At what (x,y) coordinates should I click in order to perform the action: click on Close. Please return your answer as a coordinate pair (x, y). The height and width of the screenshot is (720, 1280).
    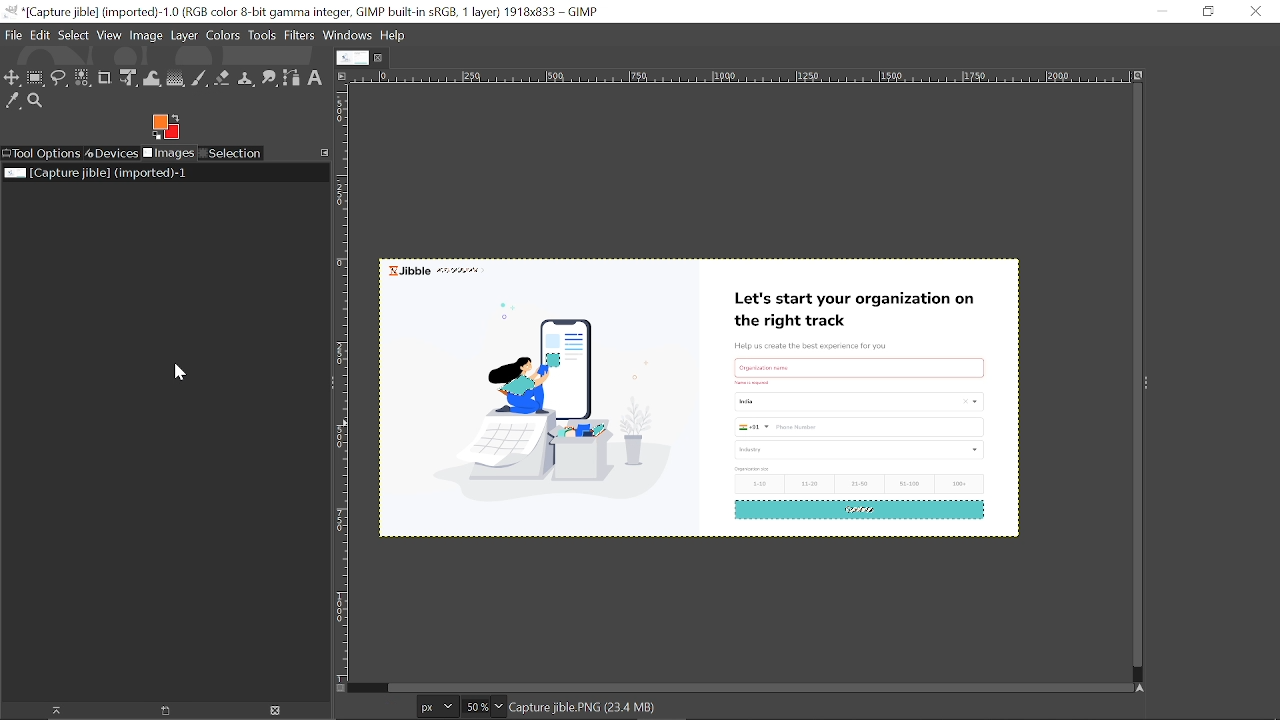
    Looking at the image, I should click on (1255, 12).